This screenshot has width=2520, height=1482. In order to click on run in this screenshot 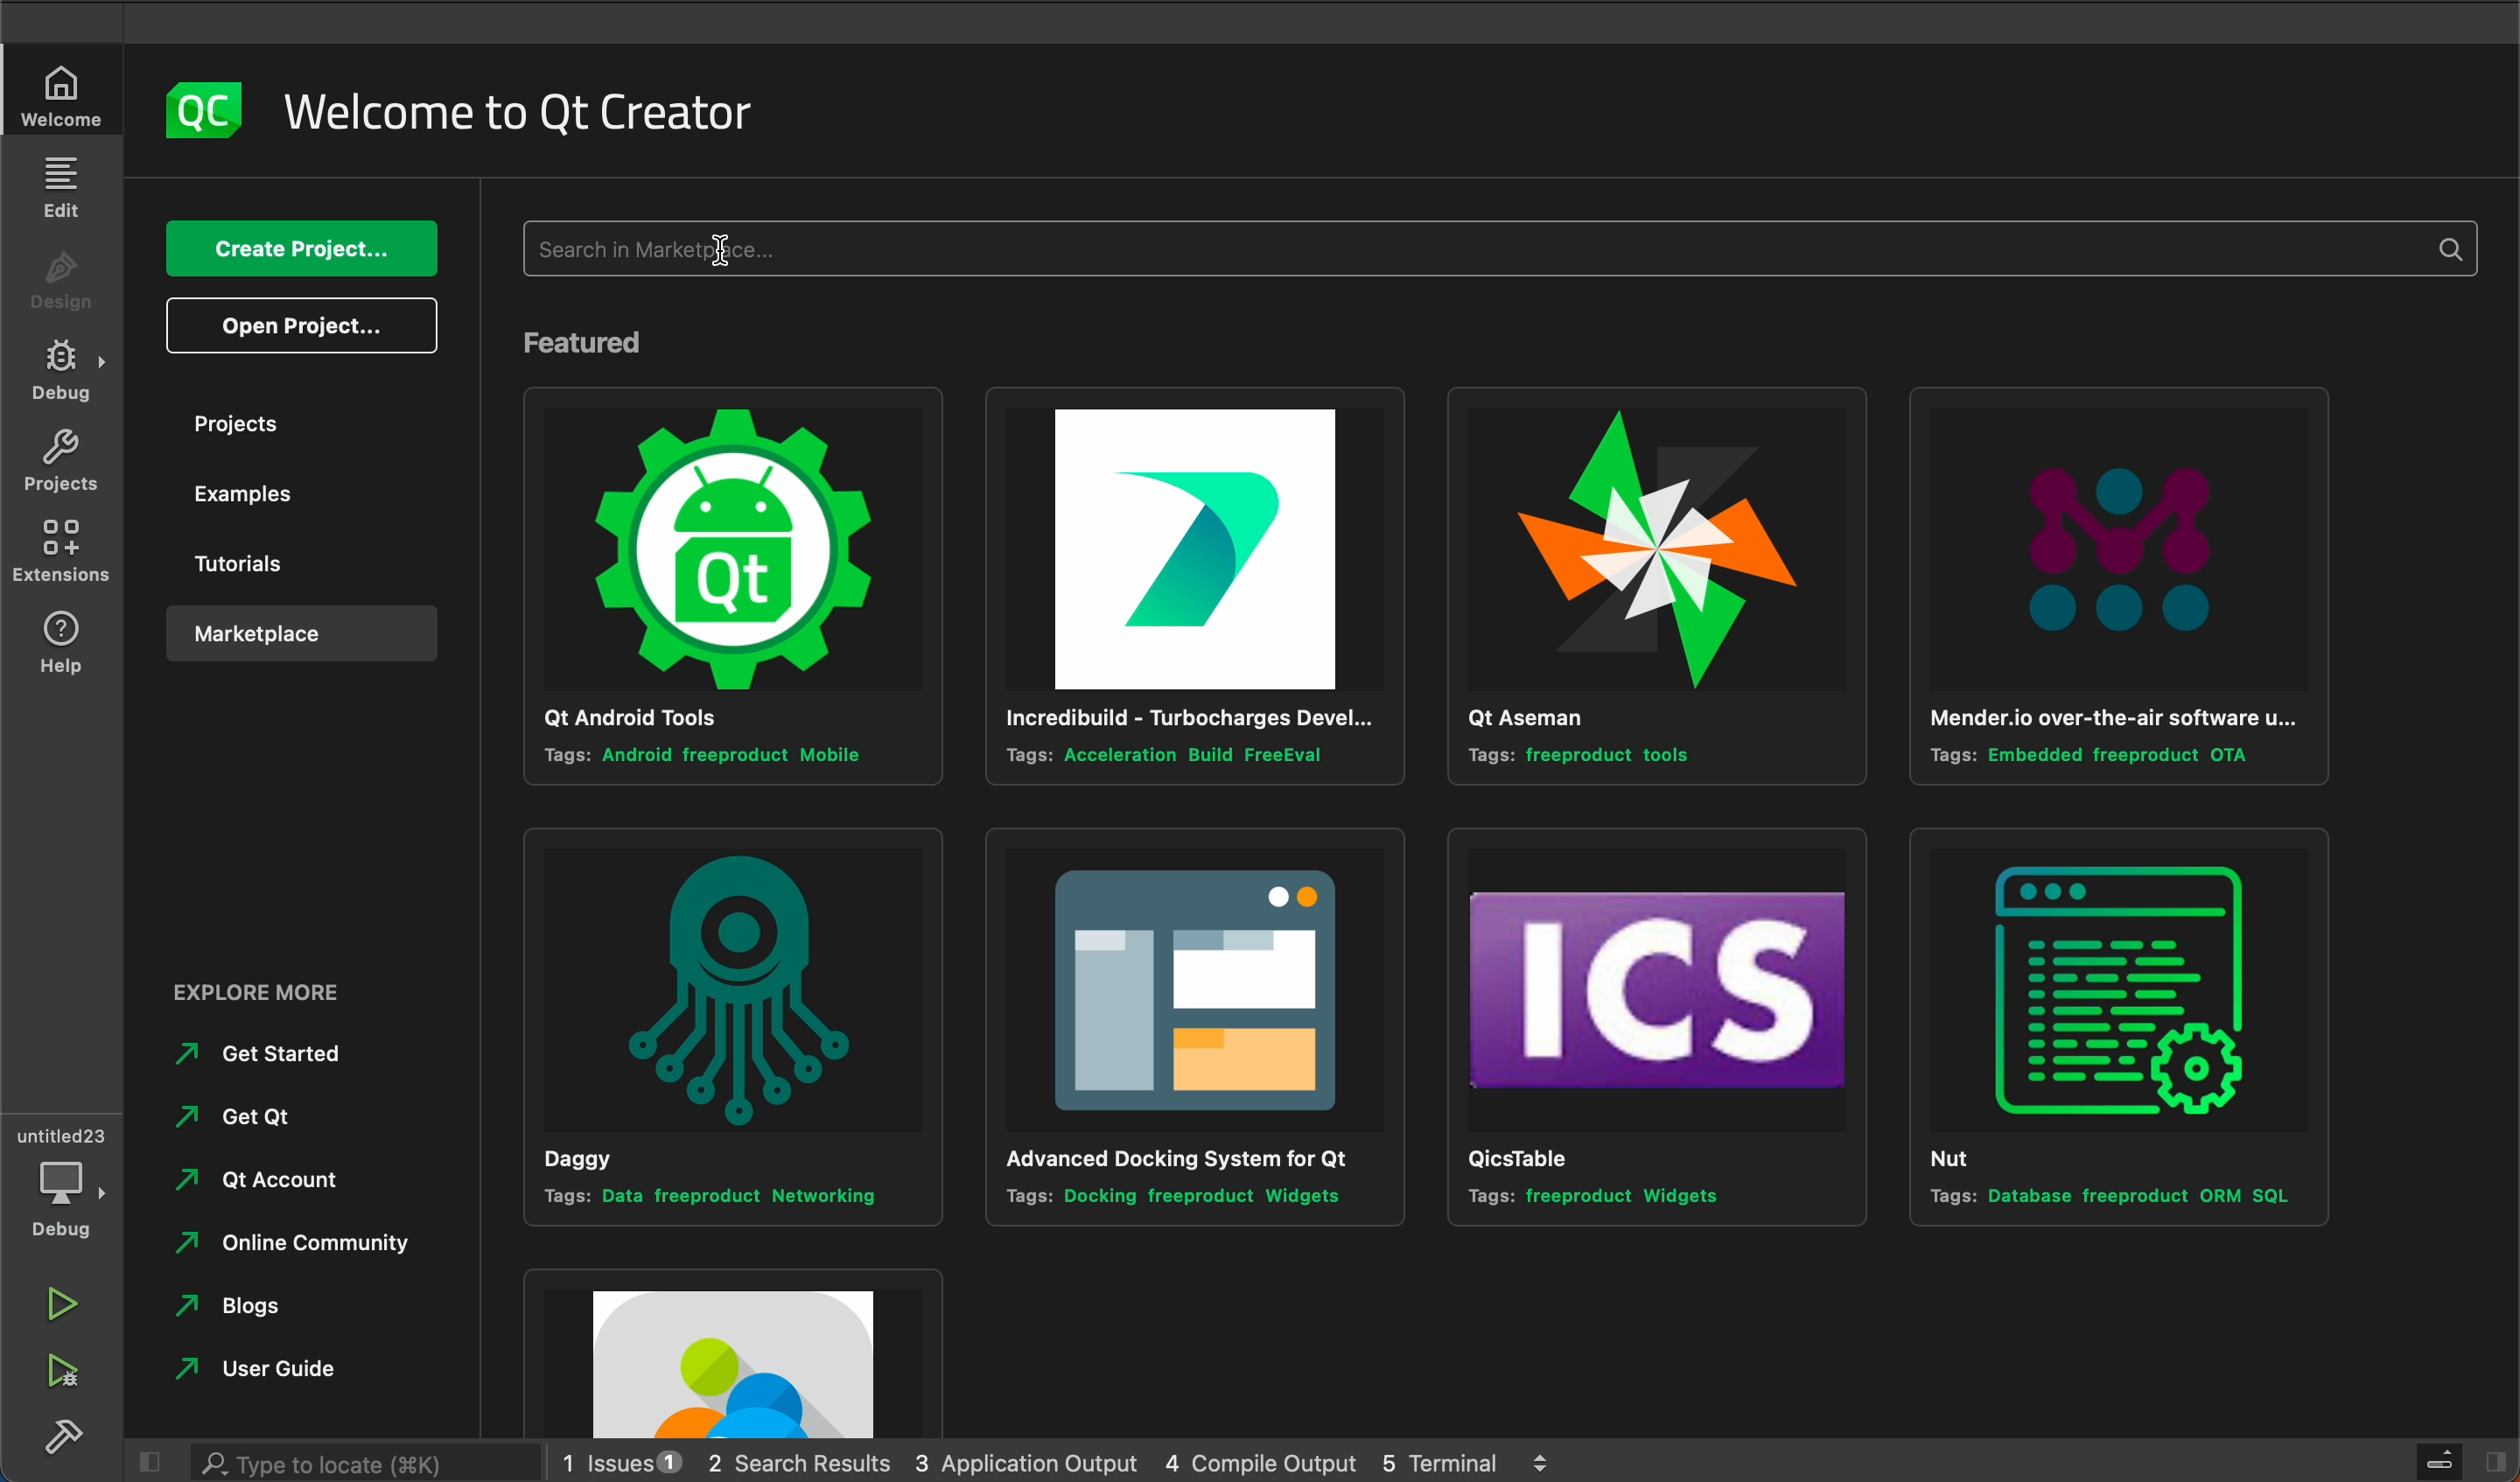, I will do `click(62, 1300)`.